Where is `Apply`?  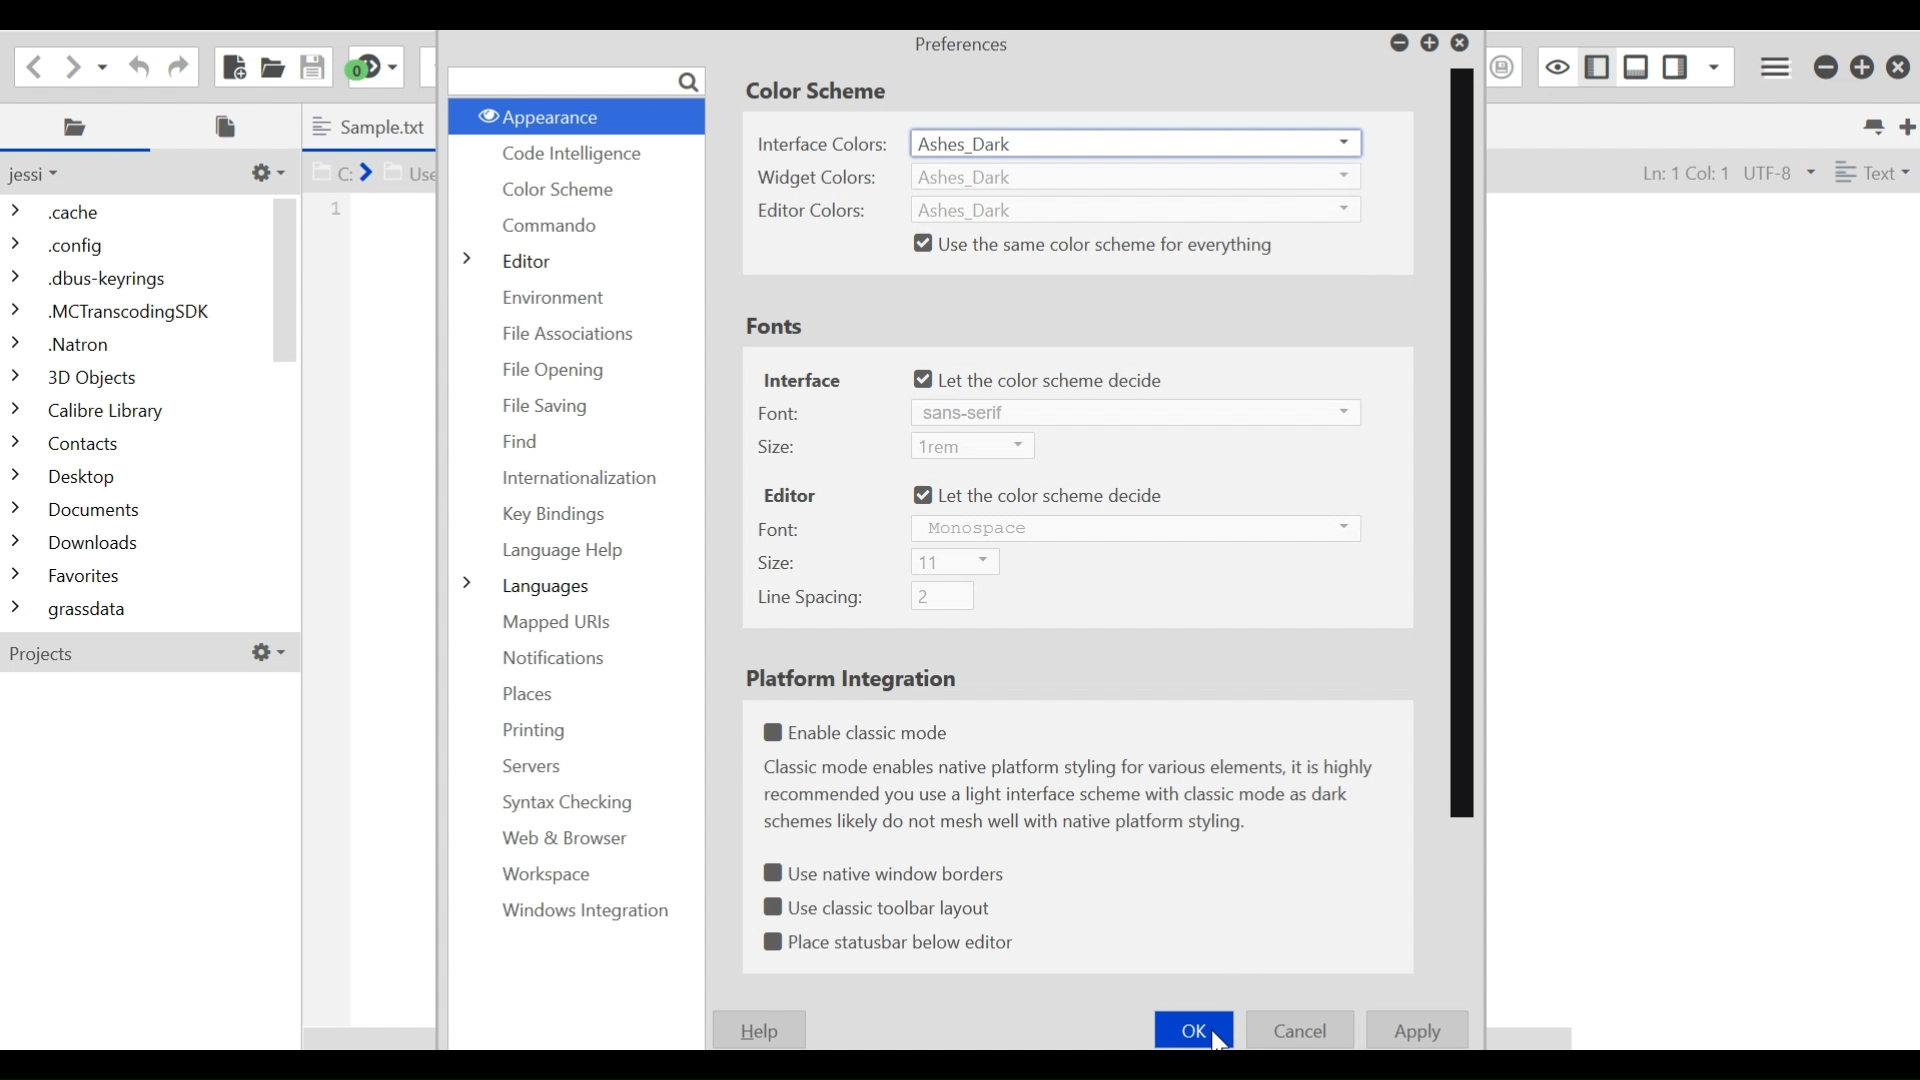
Apply is located at coordinates (1418, 1030).